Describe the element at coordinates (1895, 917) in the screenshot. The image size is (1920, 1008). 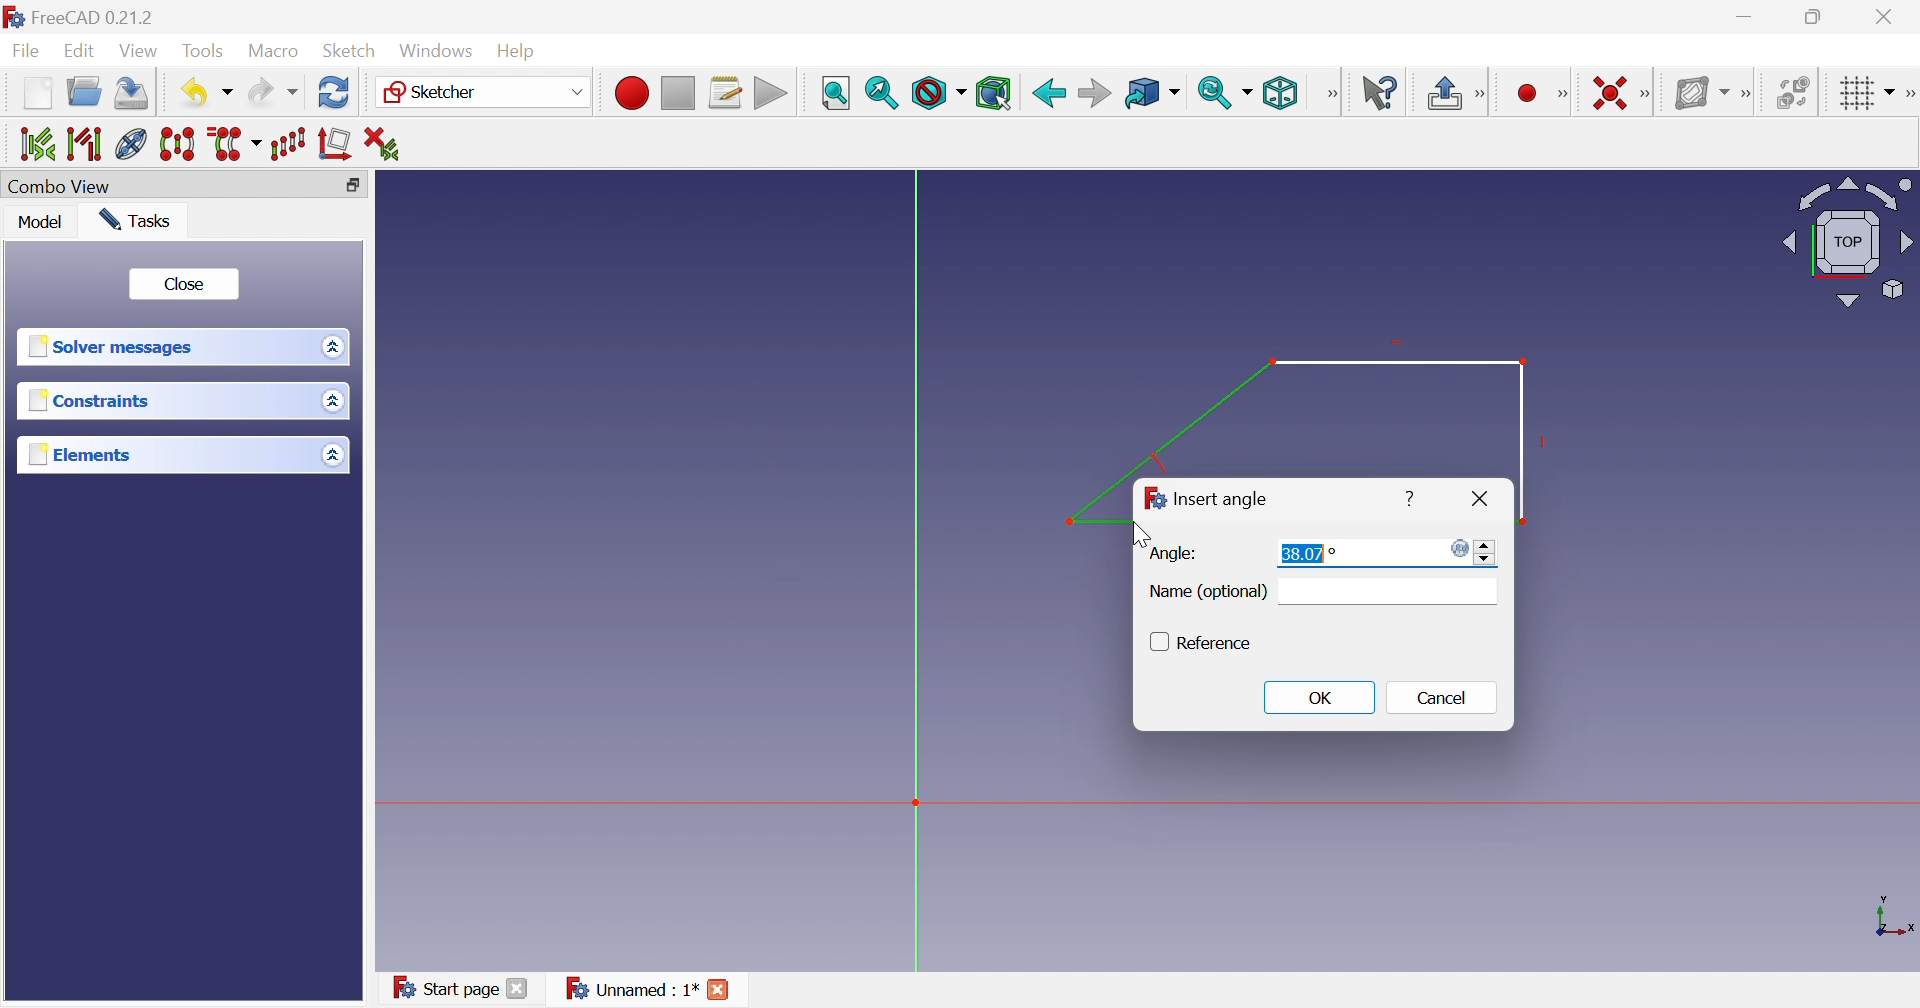
I see `X, Y plane` at that location.